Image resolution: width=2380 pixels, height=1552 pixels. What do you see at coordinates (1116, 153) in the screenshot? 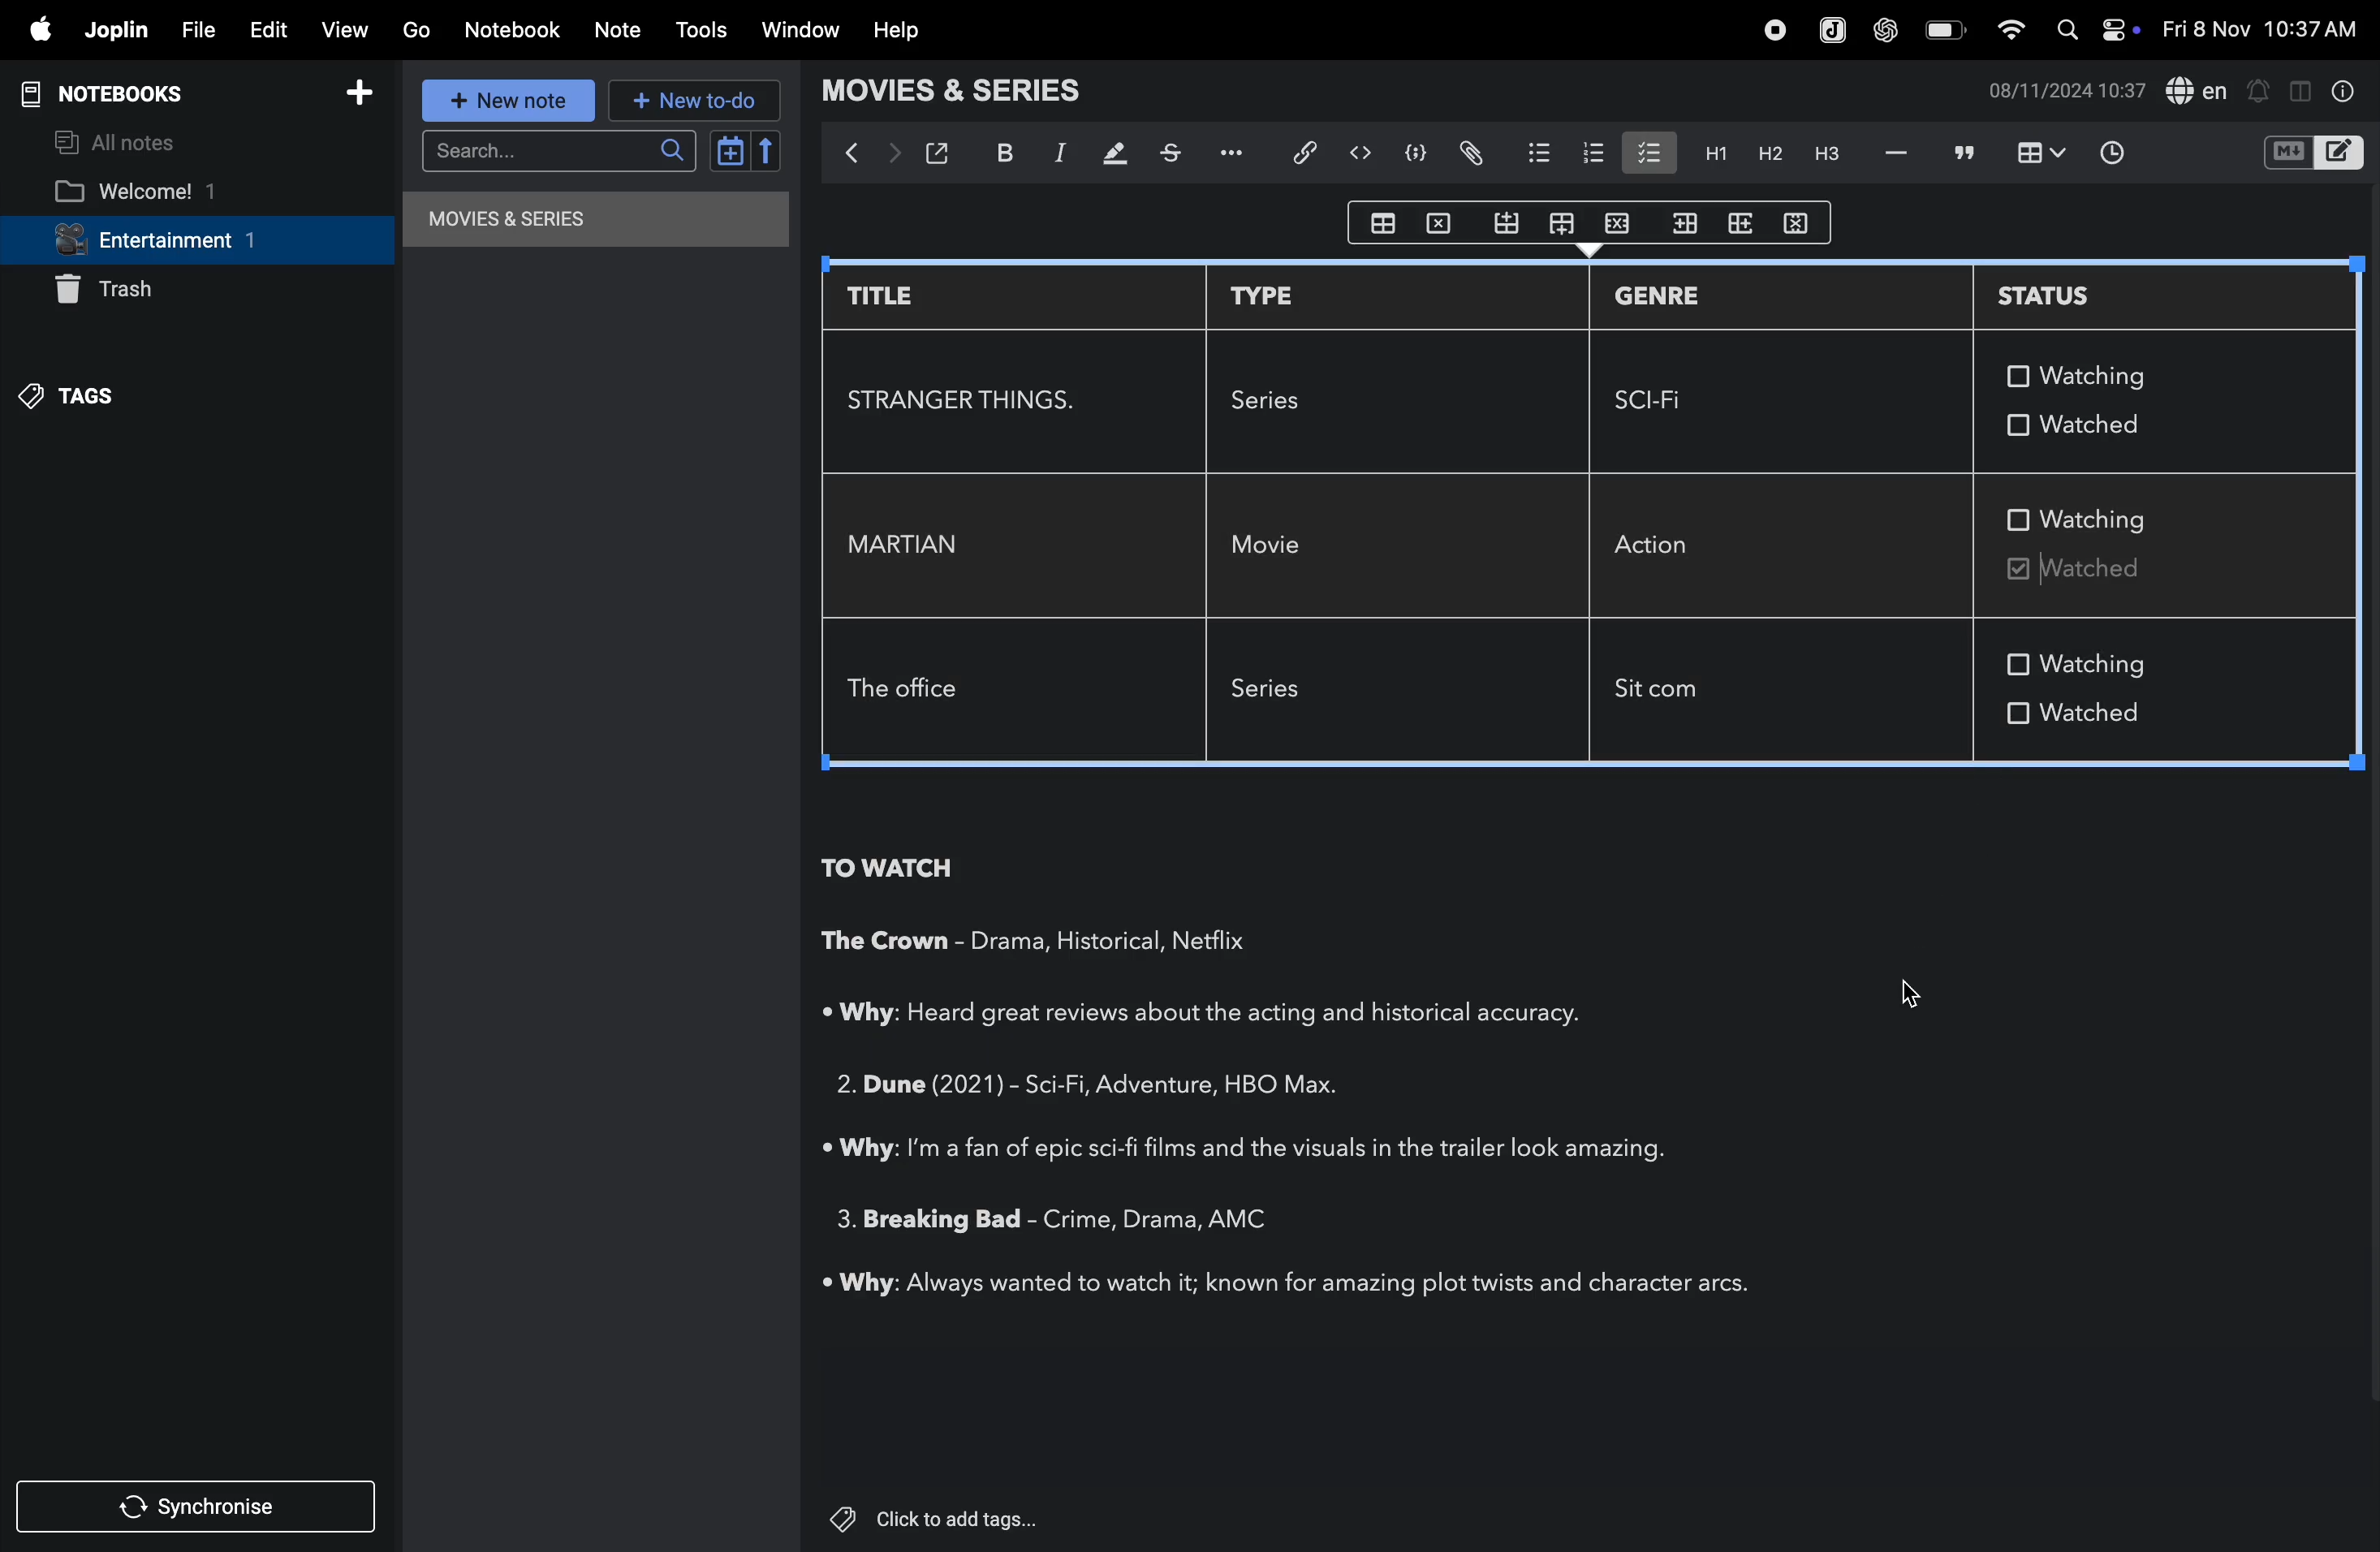
I see `highlight` at bounding box center [1116, 153].